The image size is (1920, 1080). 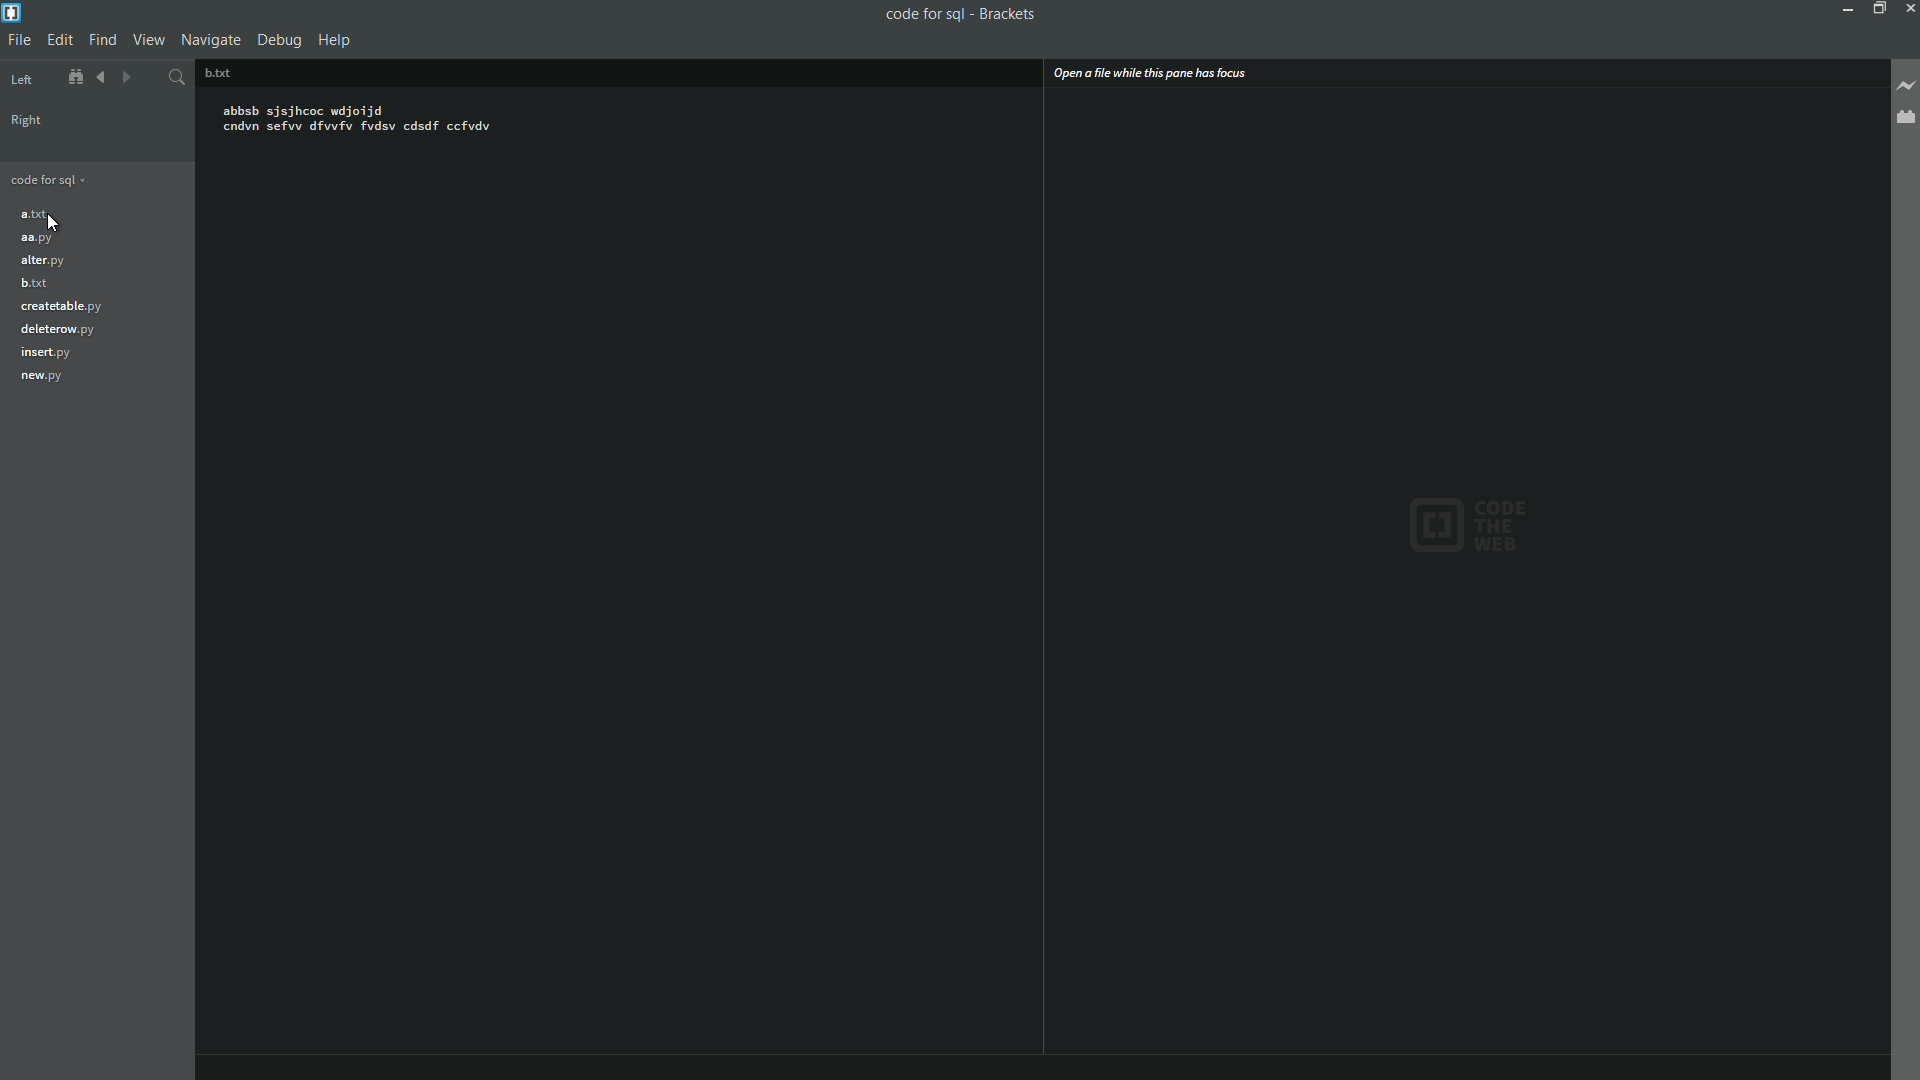 I want to click on edit menu, so click(x=59, y=40).